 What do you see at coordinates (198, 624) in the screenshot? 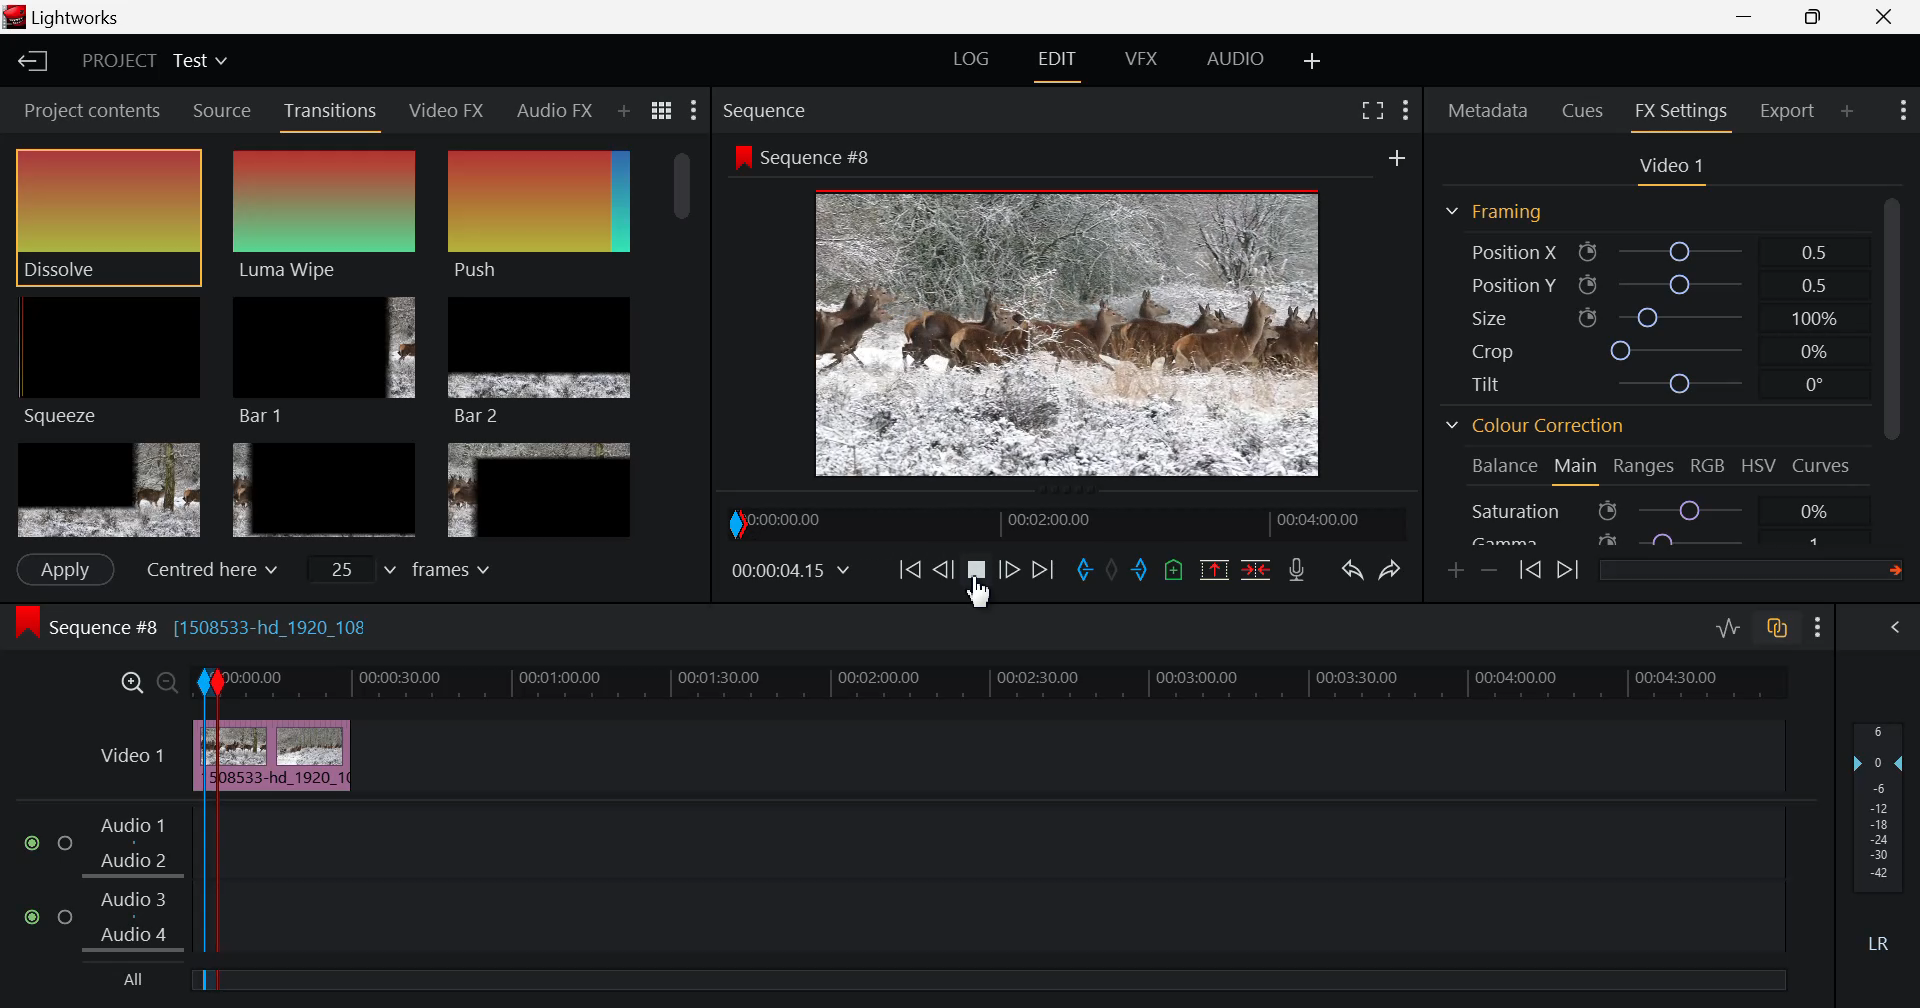
I see `Sequence #8 [1508533-hd_1920_10` at bounding box center [198, 624].